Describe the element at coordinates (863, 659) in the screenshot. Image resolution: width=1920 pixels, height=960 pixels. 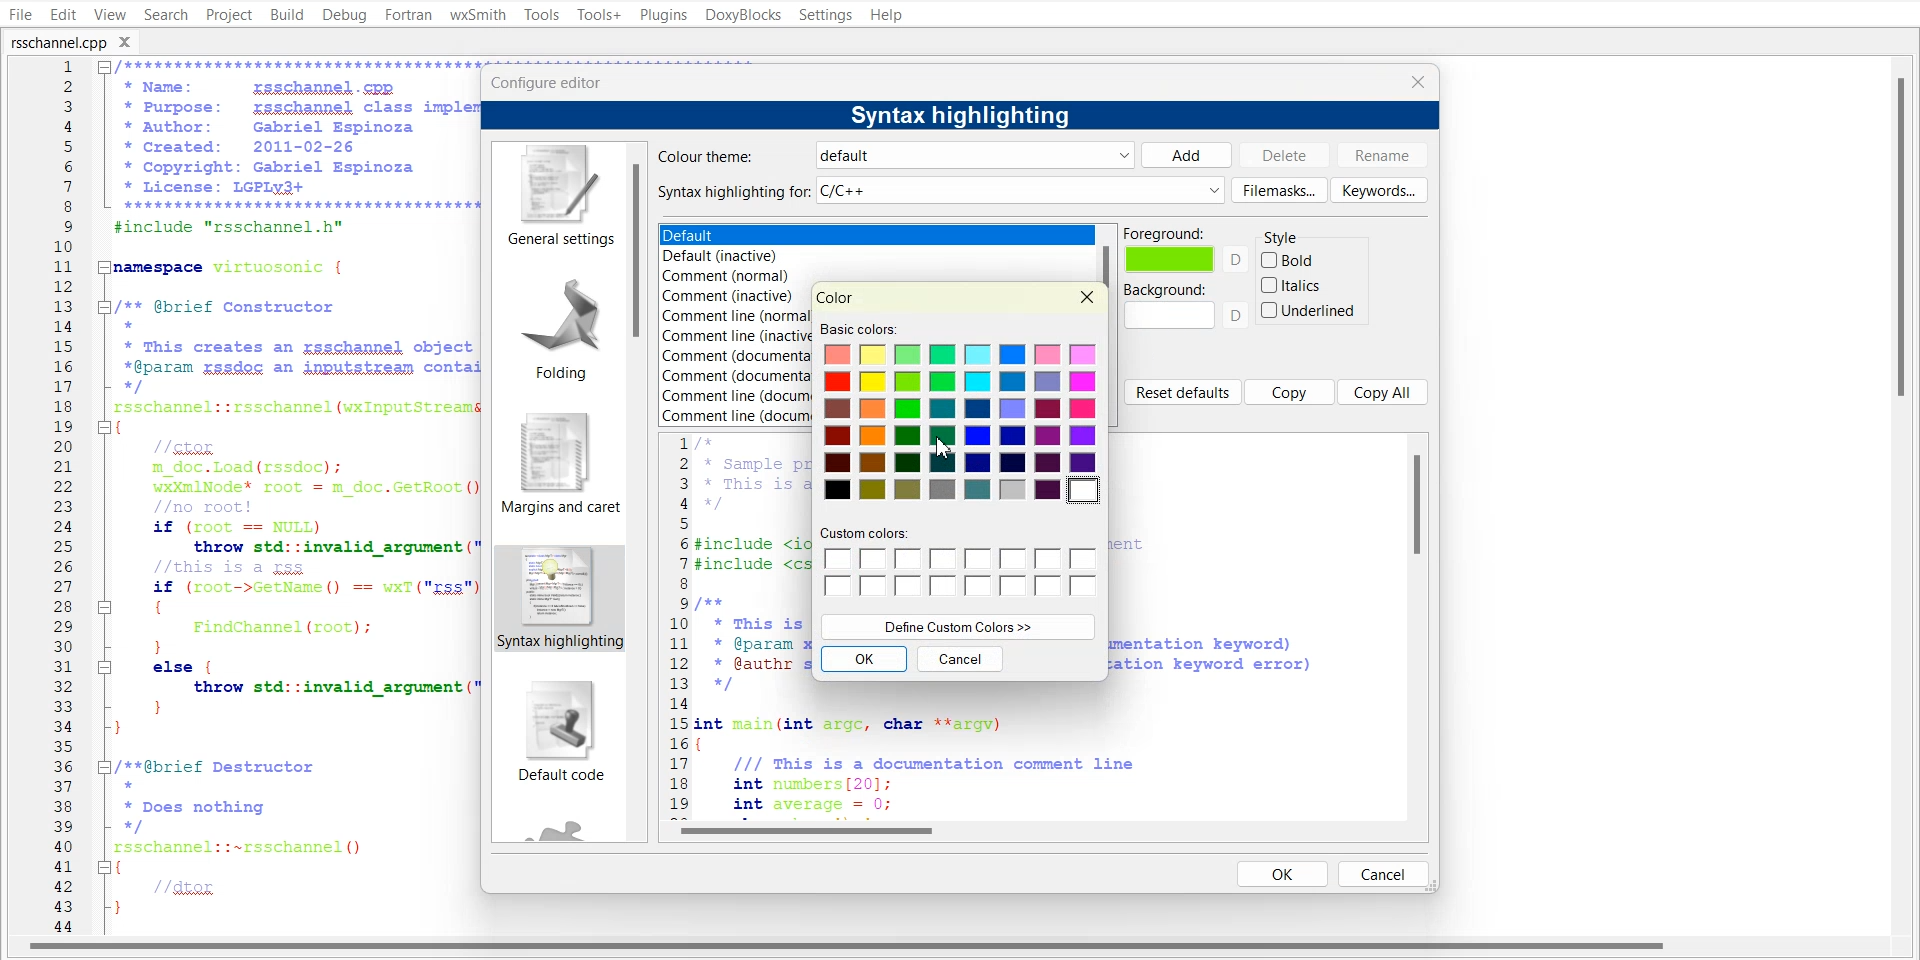
I see `OK` at that location.